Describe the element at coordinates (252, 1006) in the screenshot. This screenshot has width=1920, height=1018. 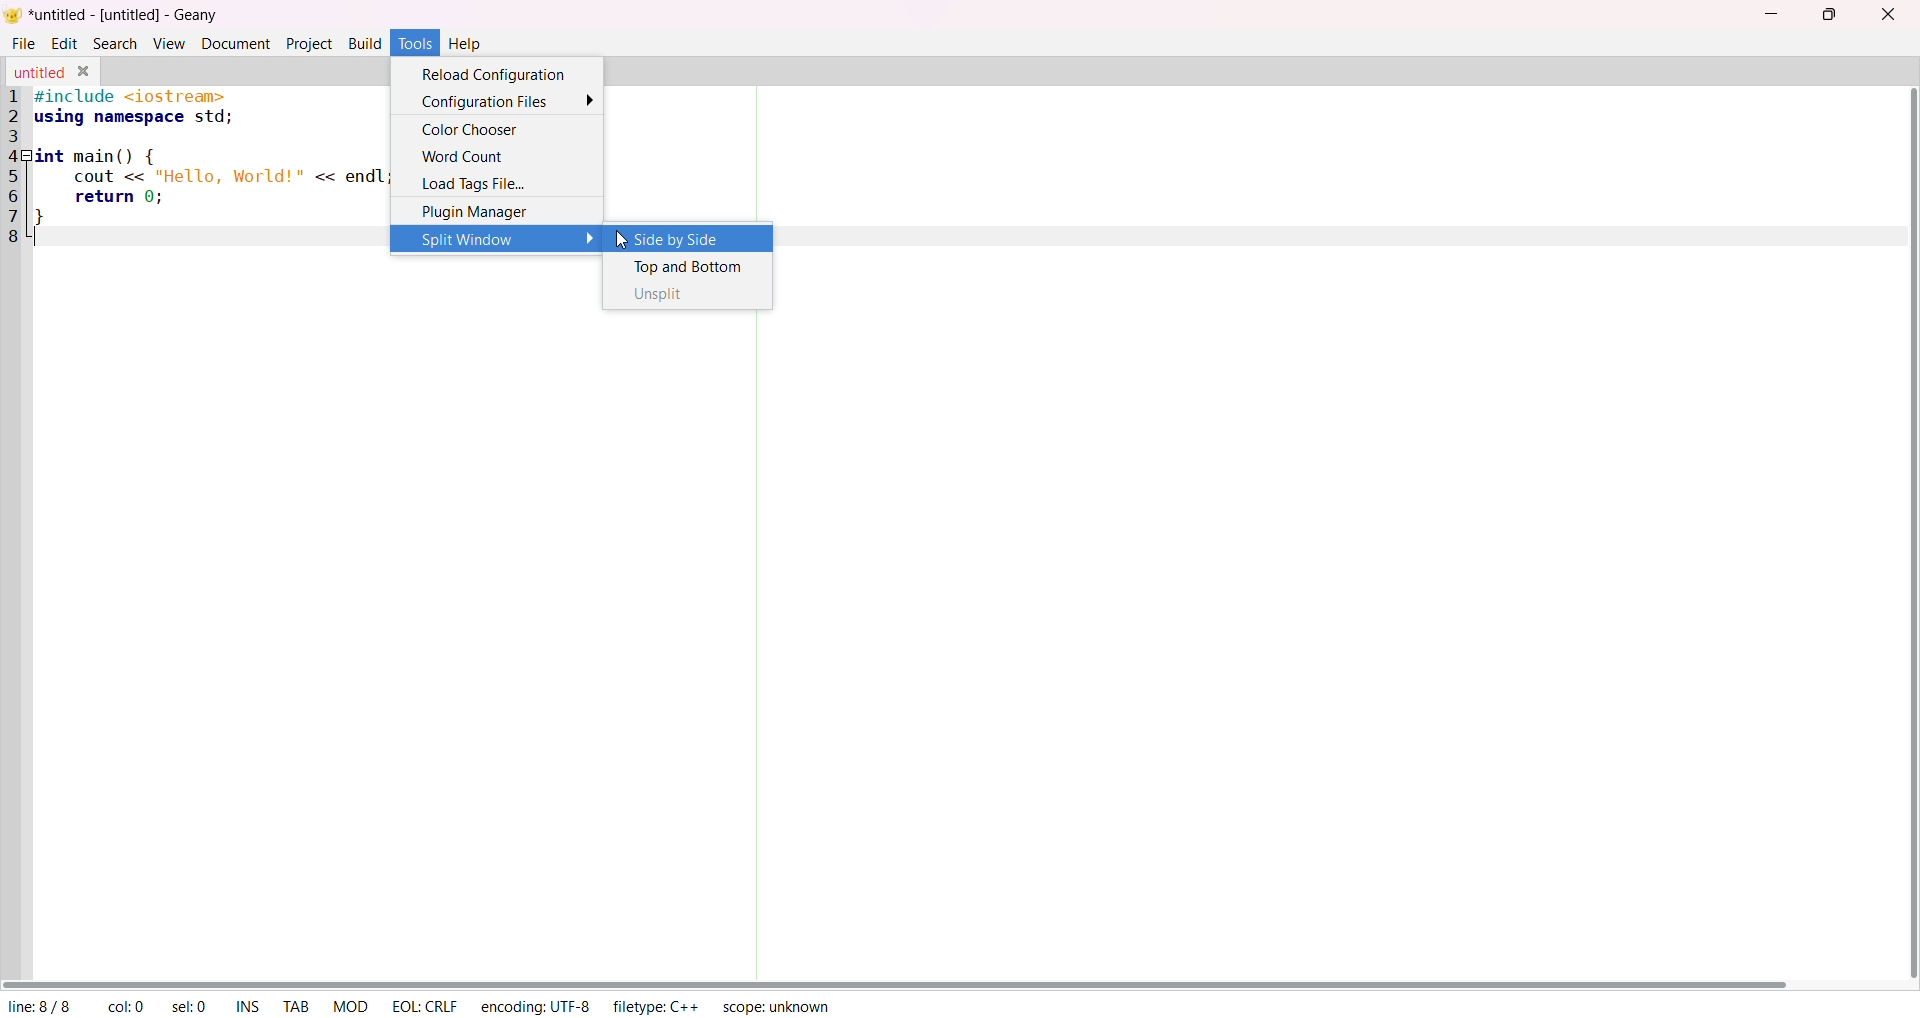
I see `INS` at that location.